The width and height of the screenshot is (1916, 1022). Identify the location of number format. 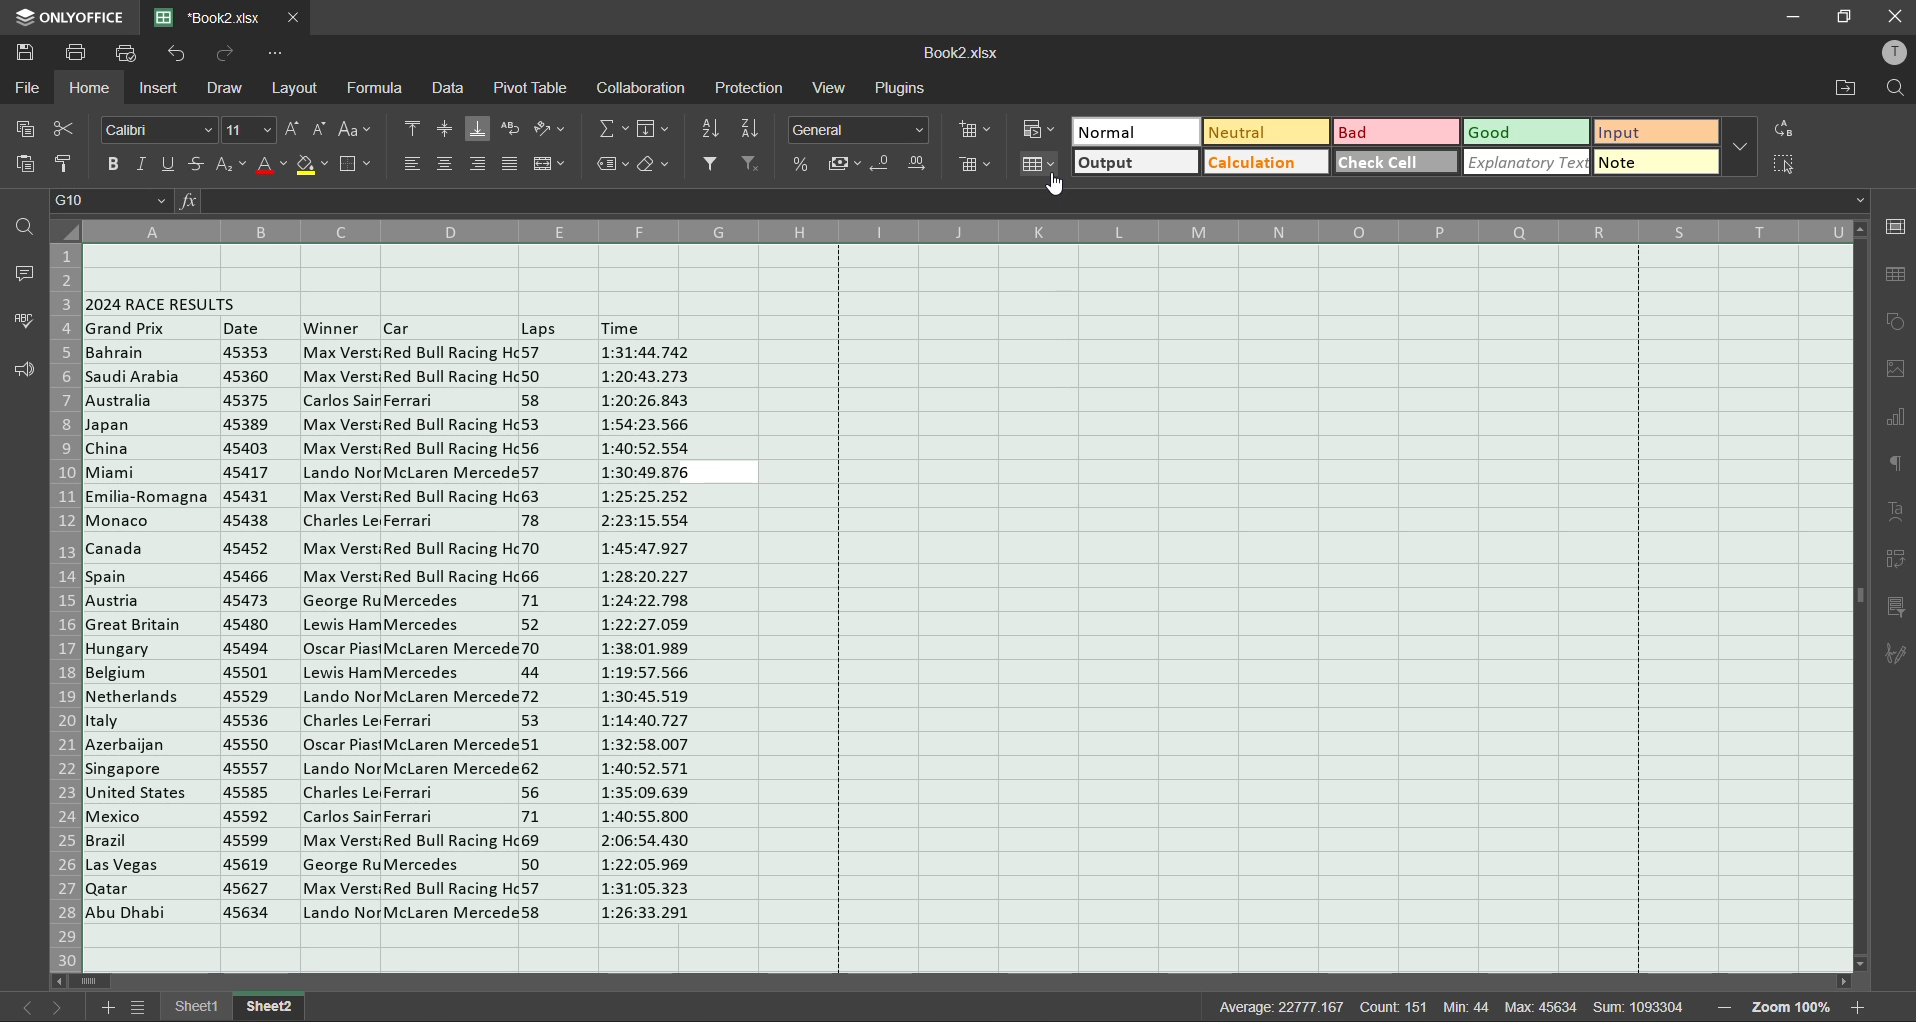
(859, 130).